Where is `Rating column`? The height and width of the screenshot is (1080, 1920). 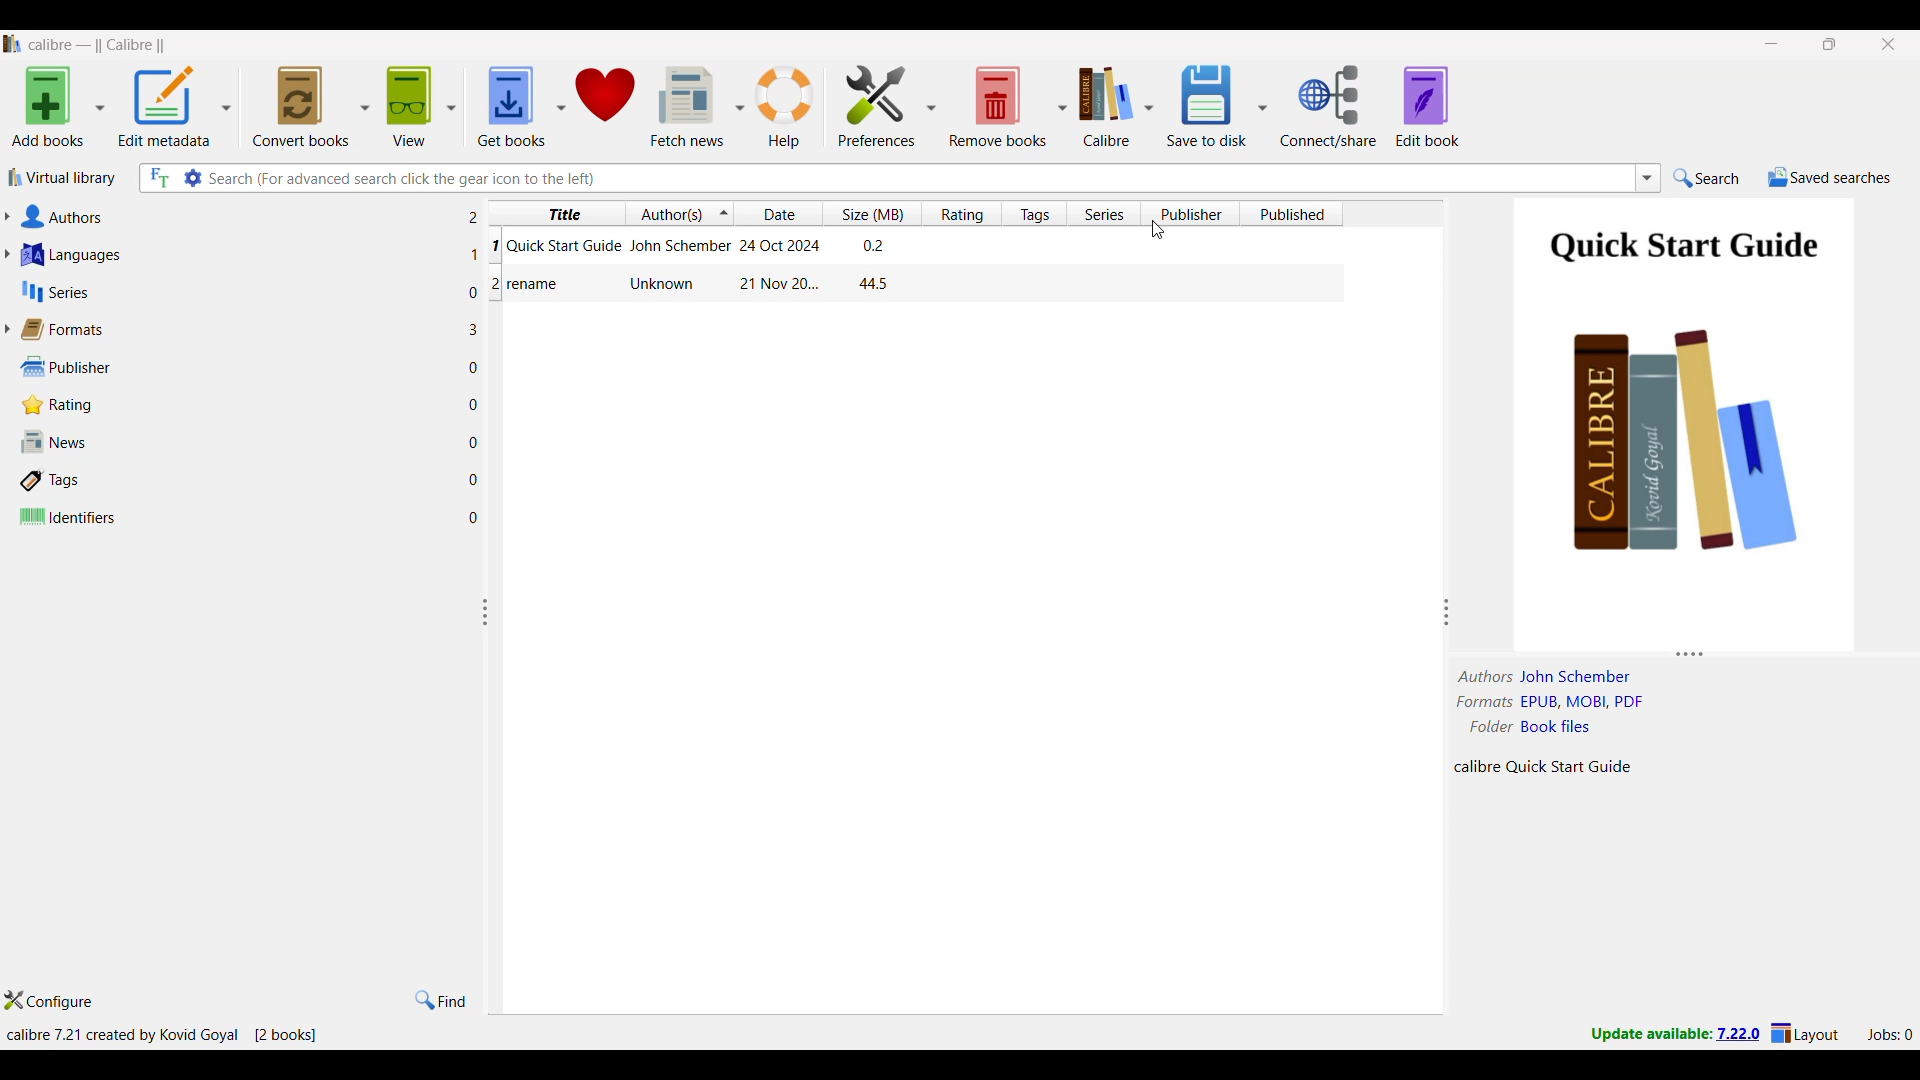
Rating column is located at coordinates (961, 213).